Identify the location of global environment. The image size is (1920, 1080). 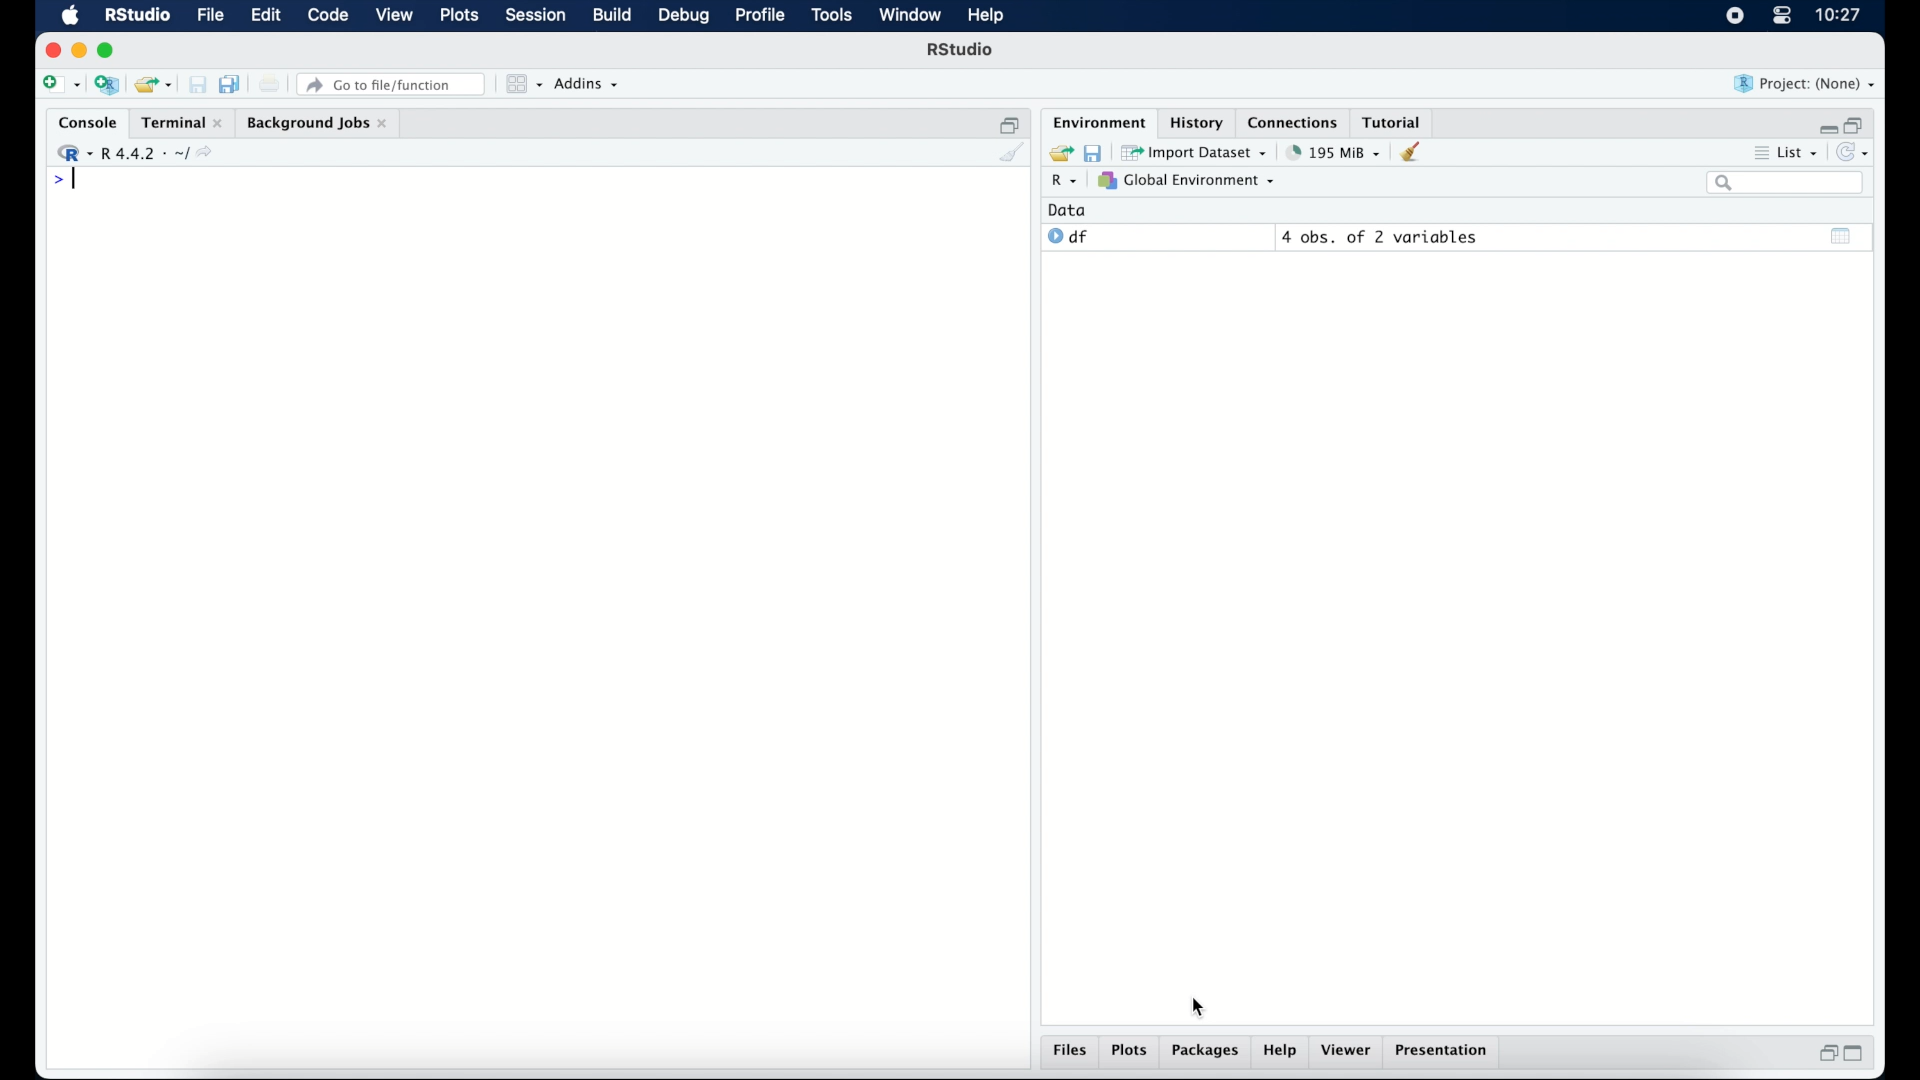
(1187, 181).